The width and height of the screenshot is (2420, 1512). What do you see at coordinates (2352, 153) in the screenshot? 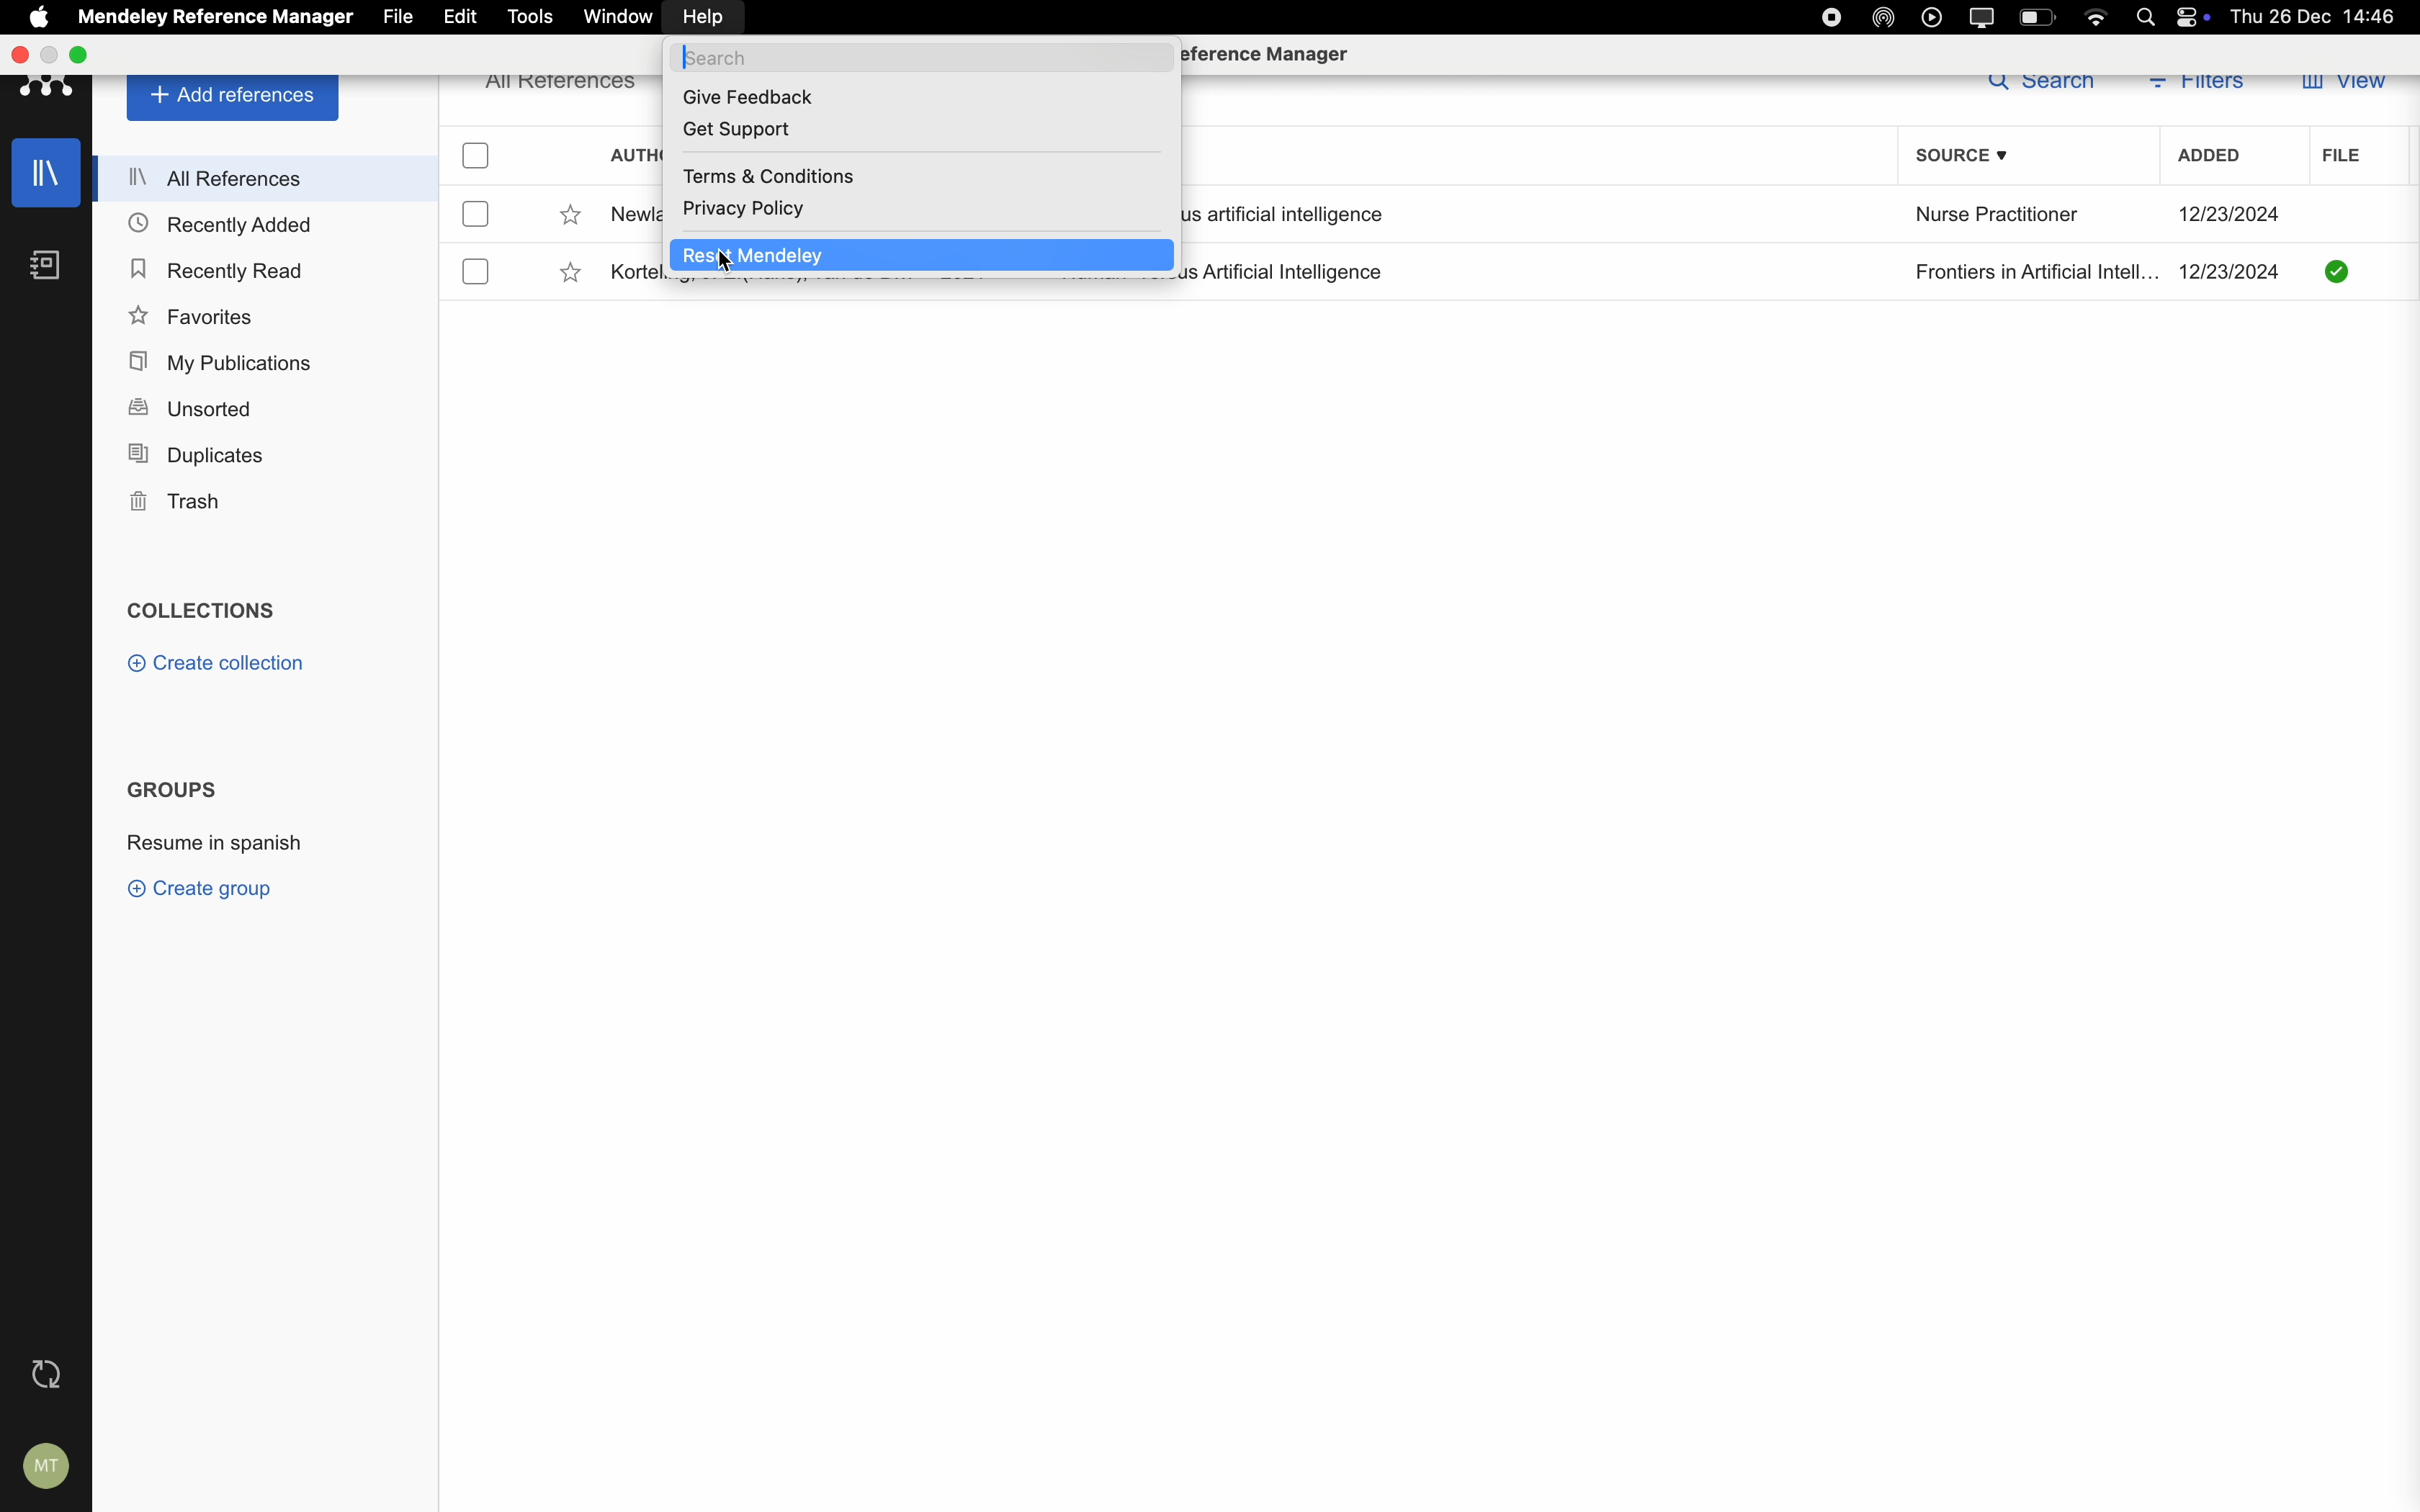
I see `file` at bounding box center [2352, 153].